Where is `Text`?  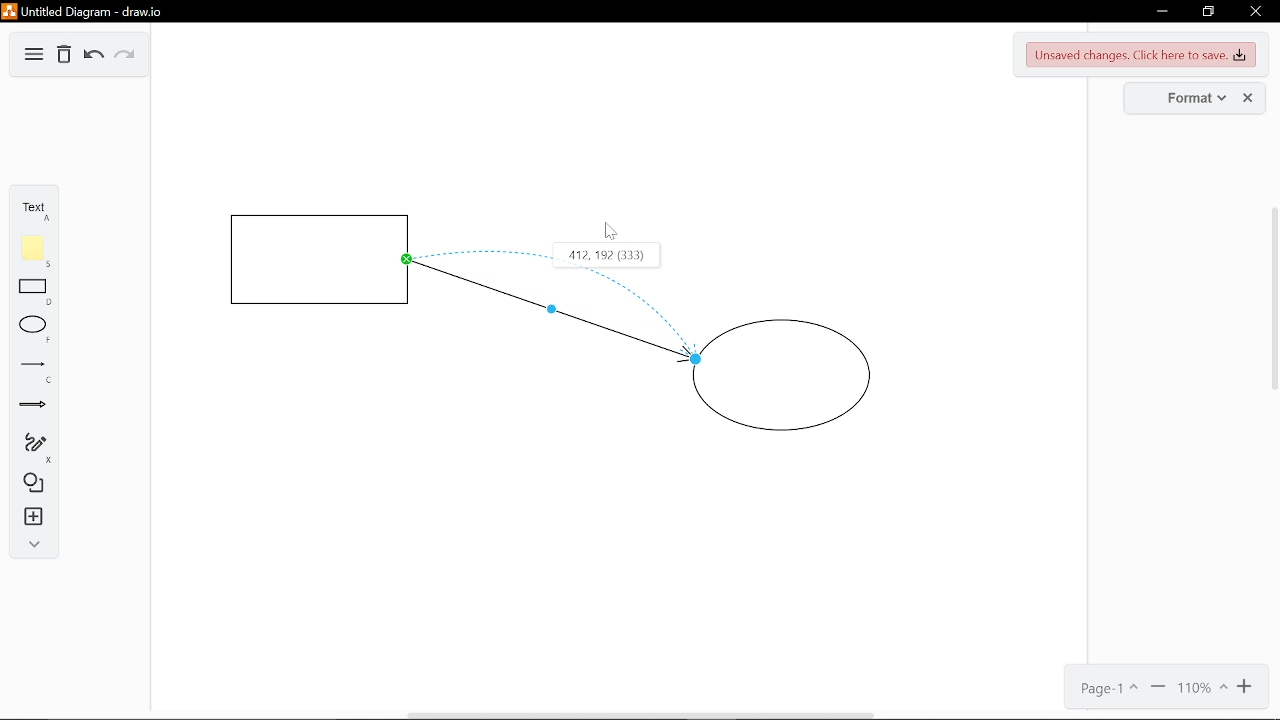
Text is located at coordinates (32, 208).